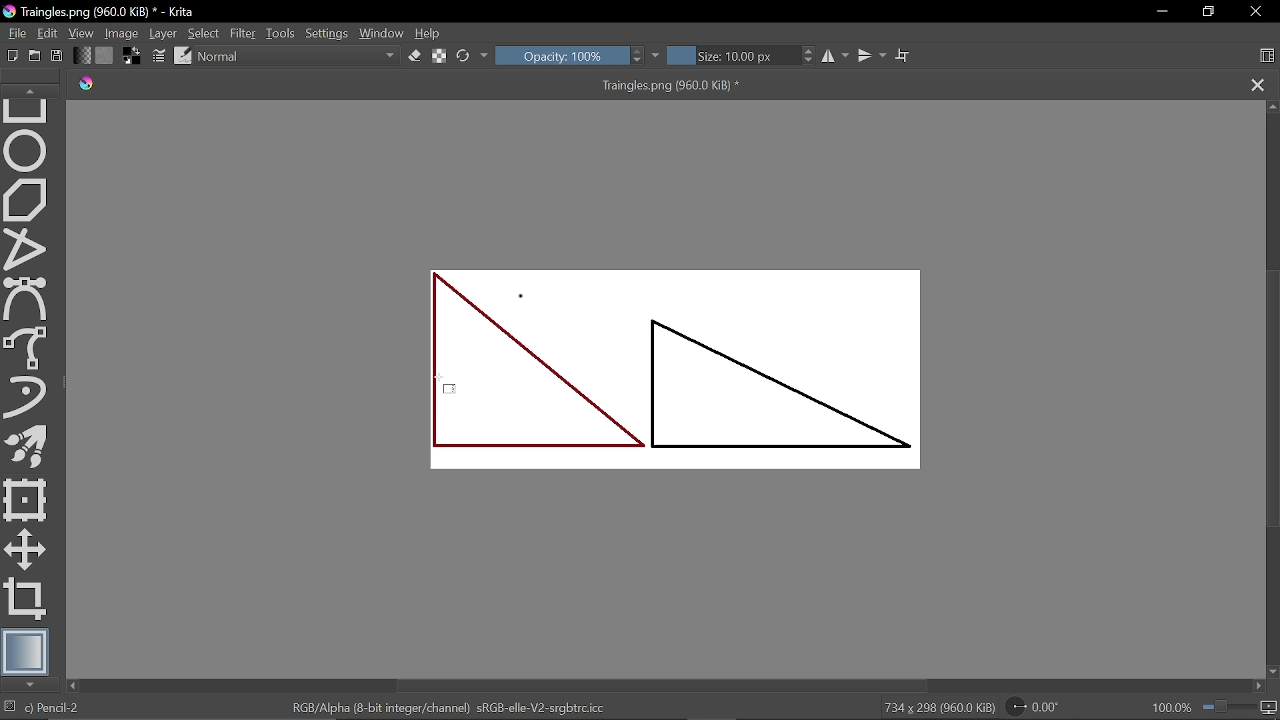 The width and height of the screenshot is (1280, 720). Describe the element at coordinates (663, 686) in the screenshot. I see `Horizontal scrollbar` at that location.